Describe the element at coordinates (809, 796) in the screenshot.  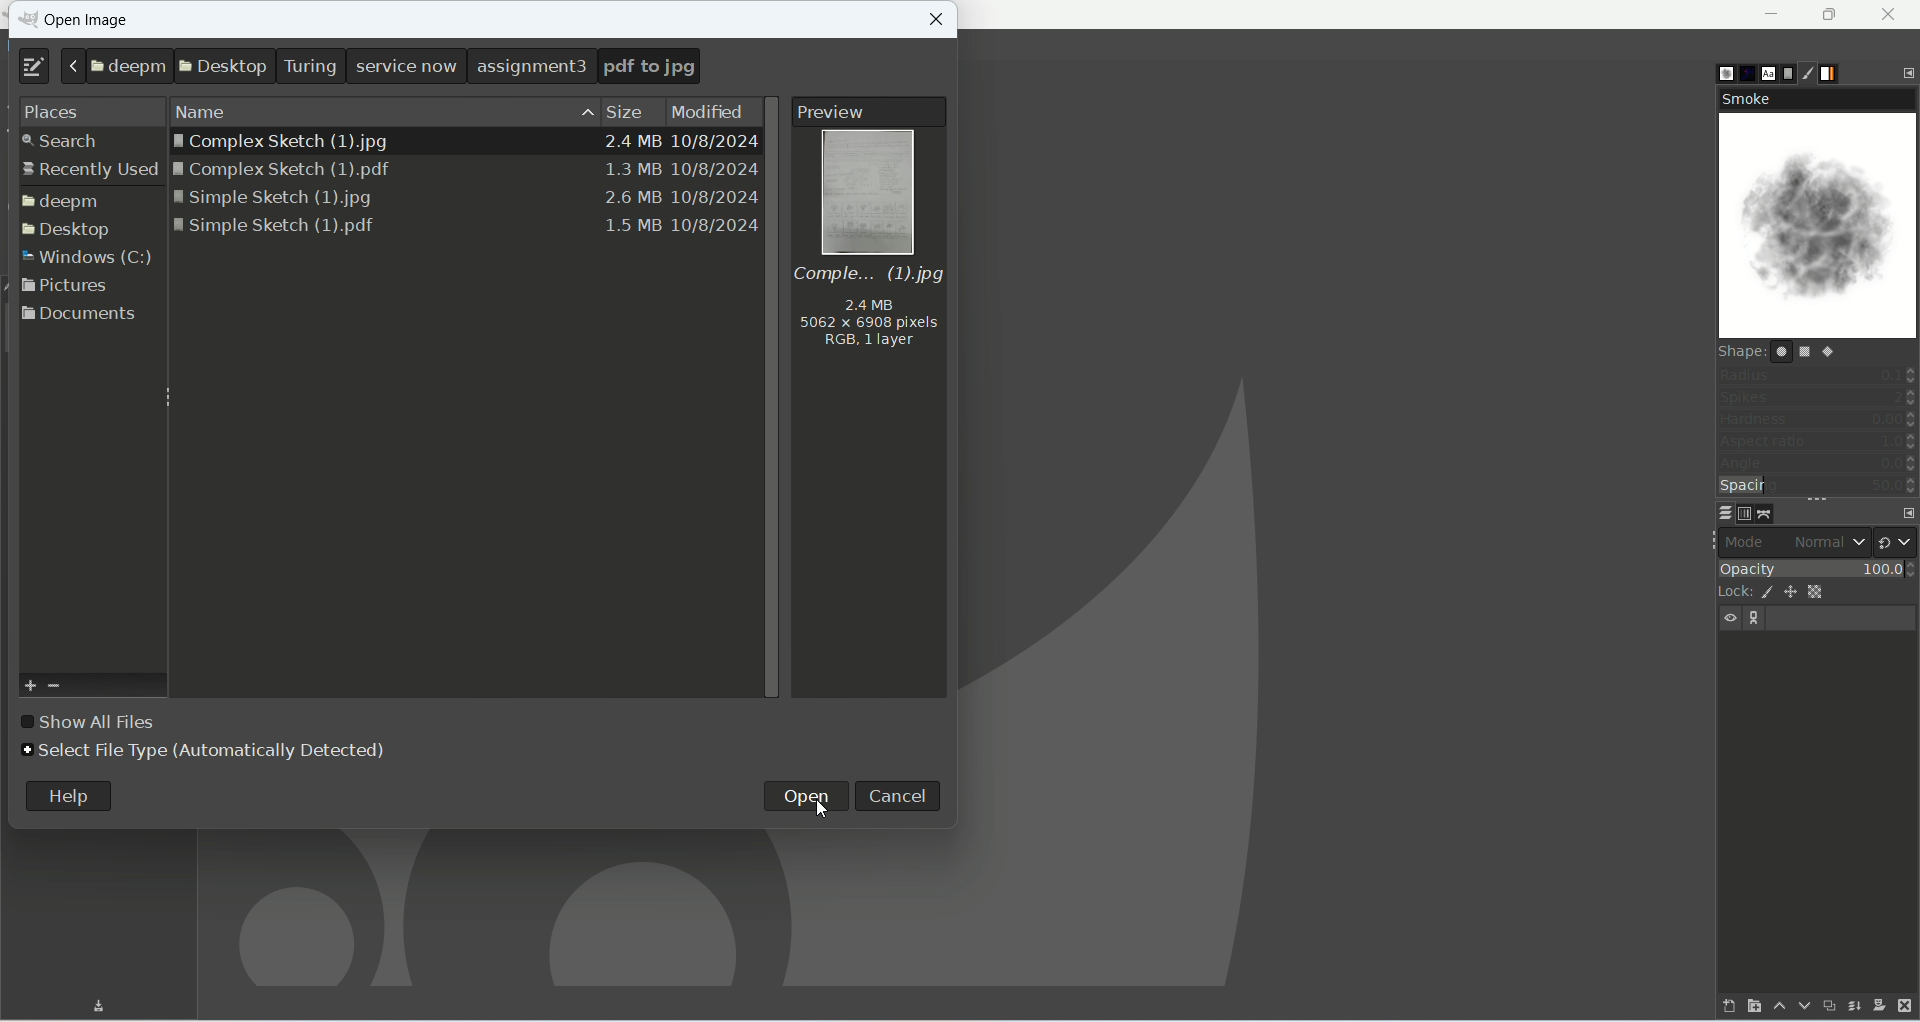
I see `open` at that location.